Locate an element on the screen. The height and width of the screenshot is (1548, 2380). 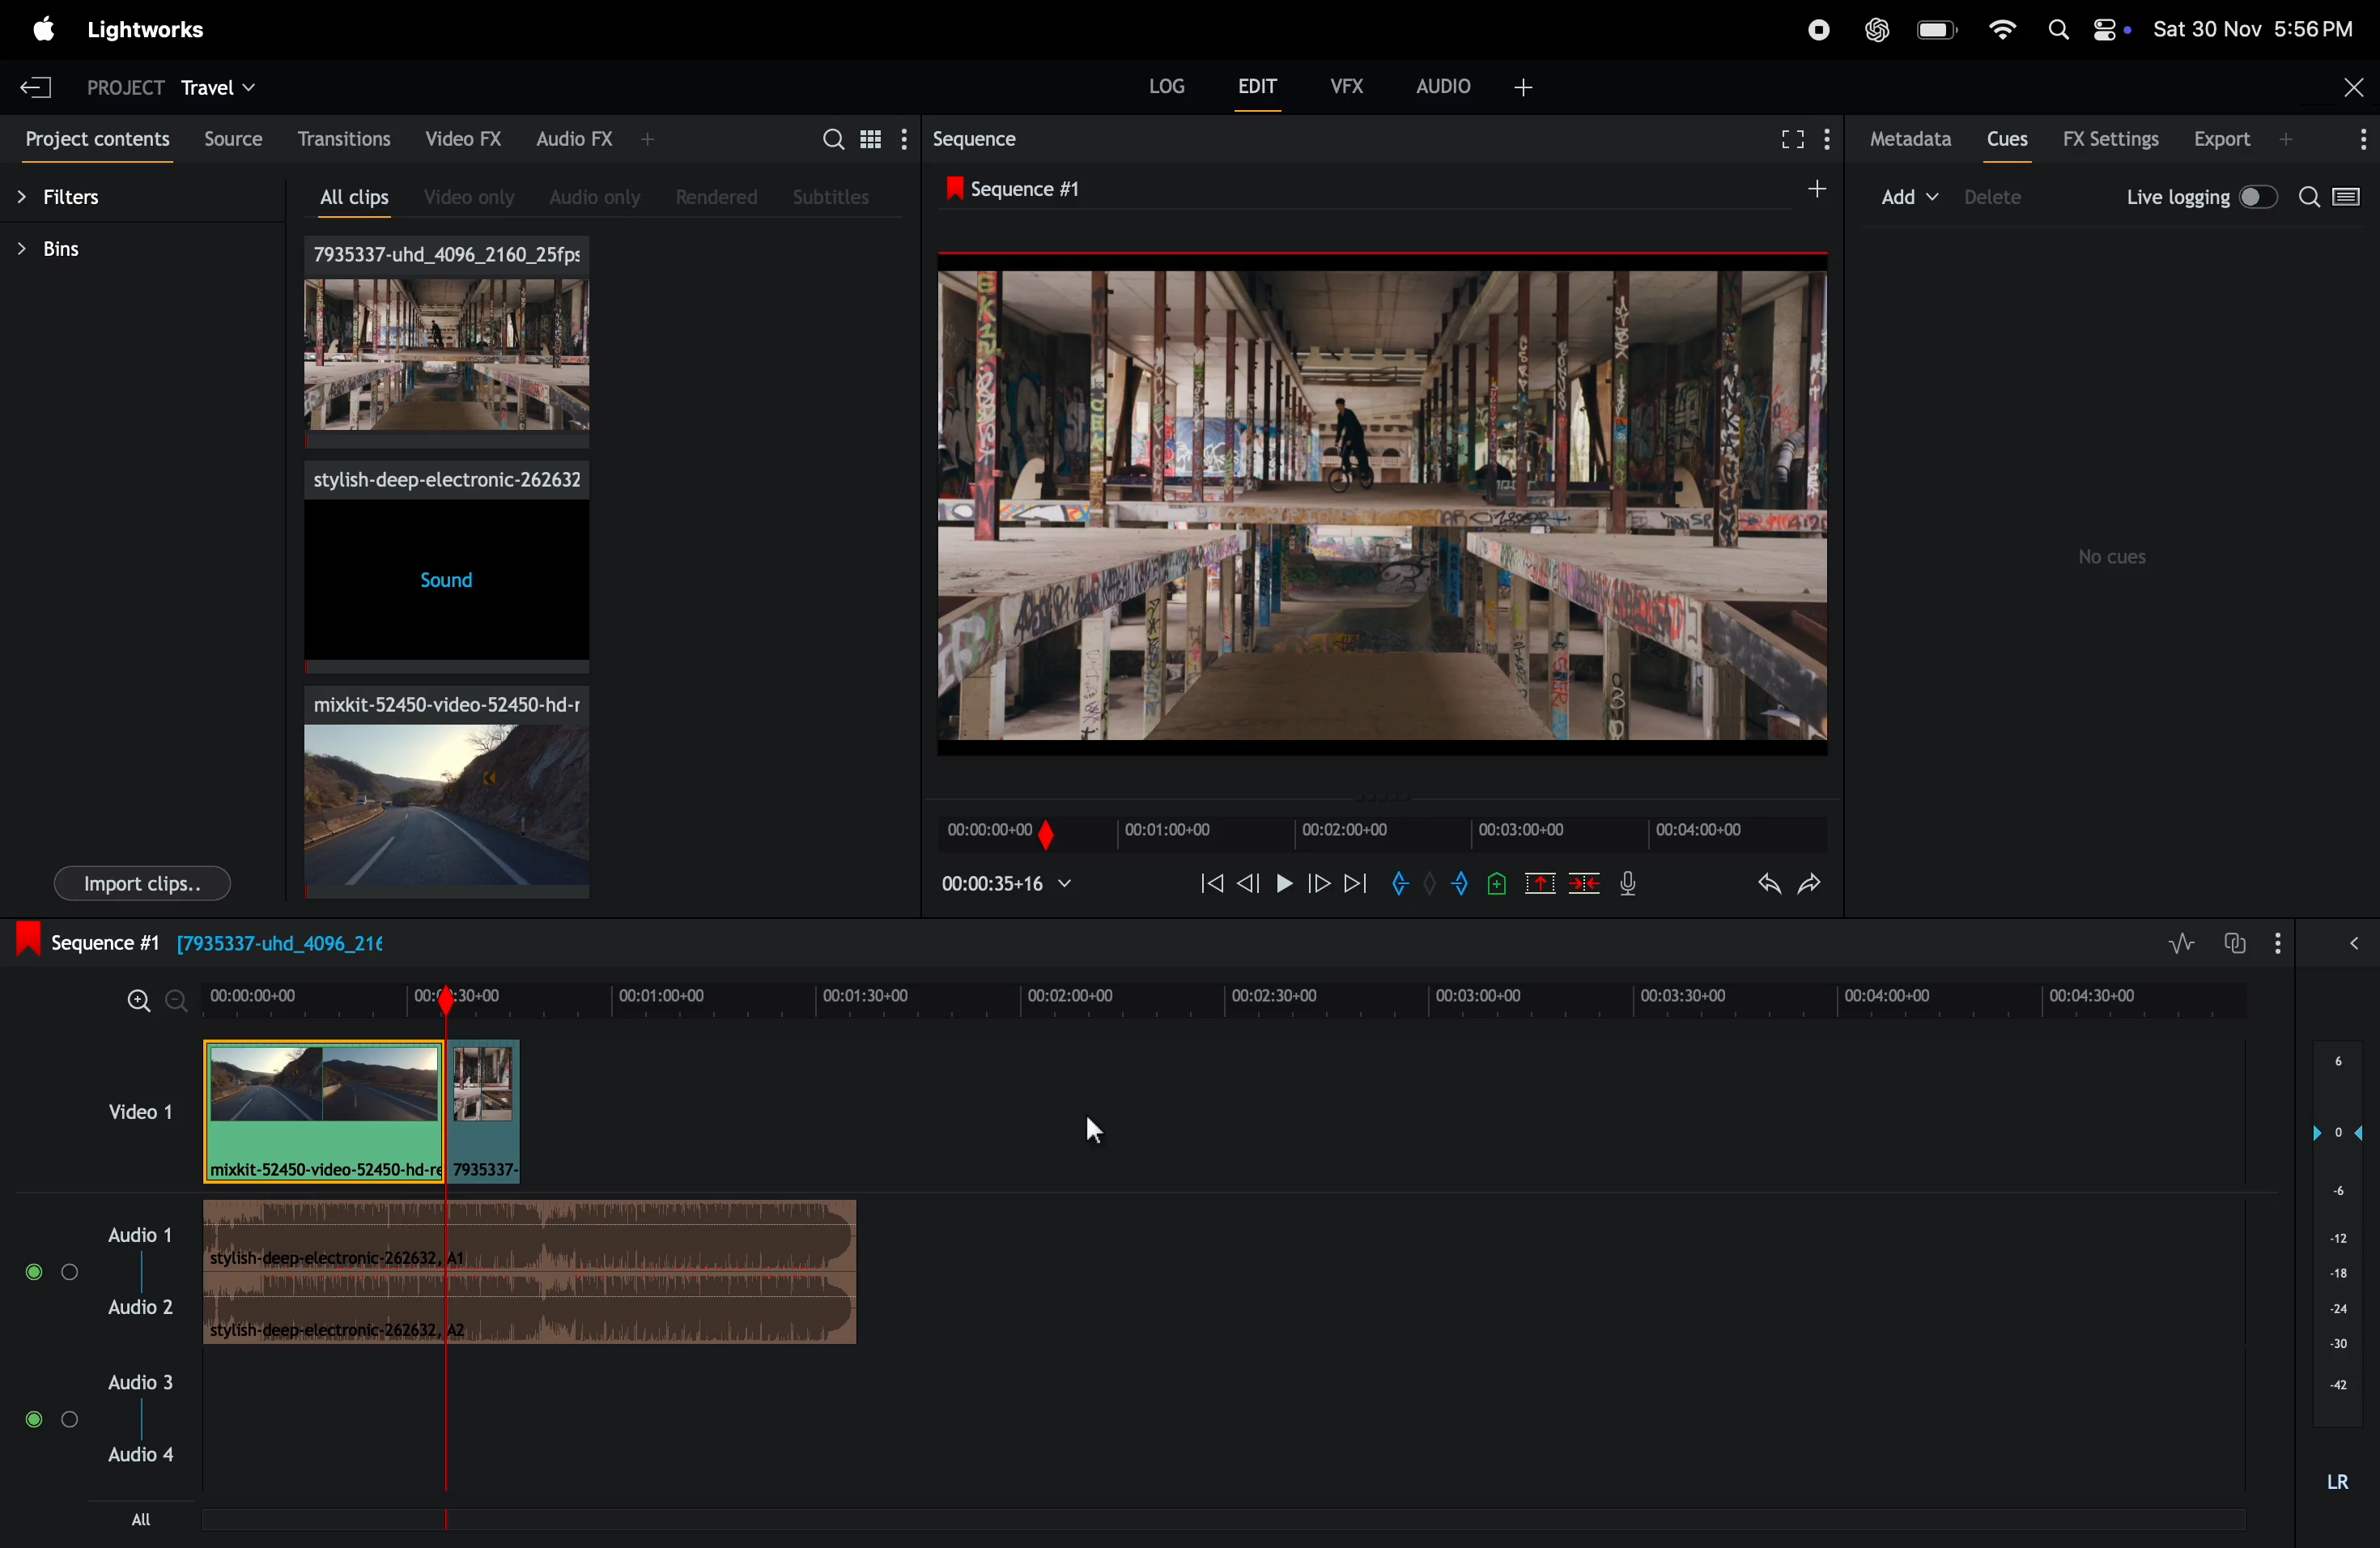
apple widgets is located at coordinates (2086, 30).